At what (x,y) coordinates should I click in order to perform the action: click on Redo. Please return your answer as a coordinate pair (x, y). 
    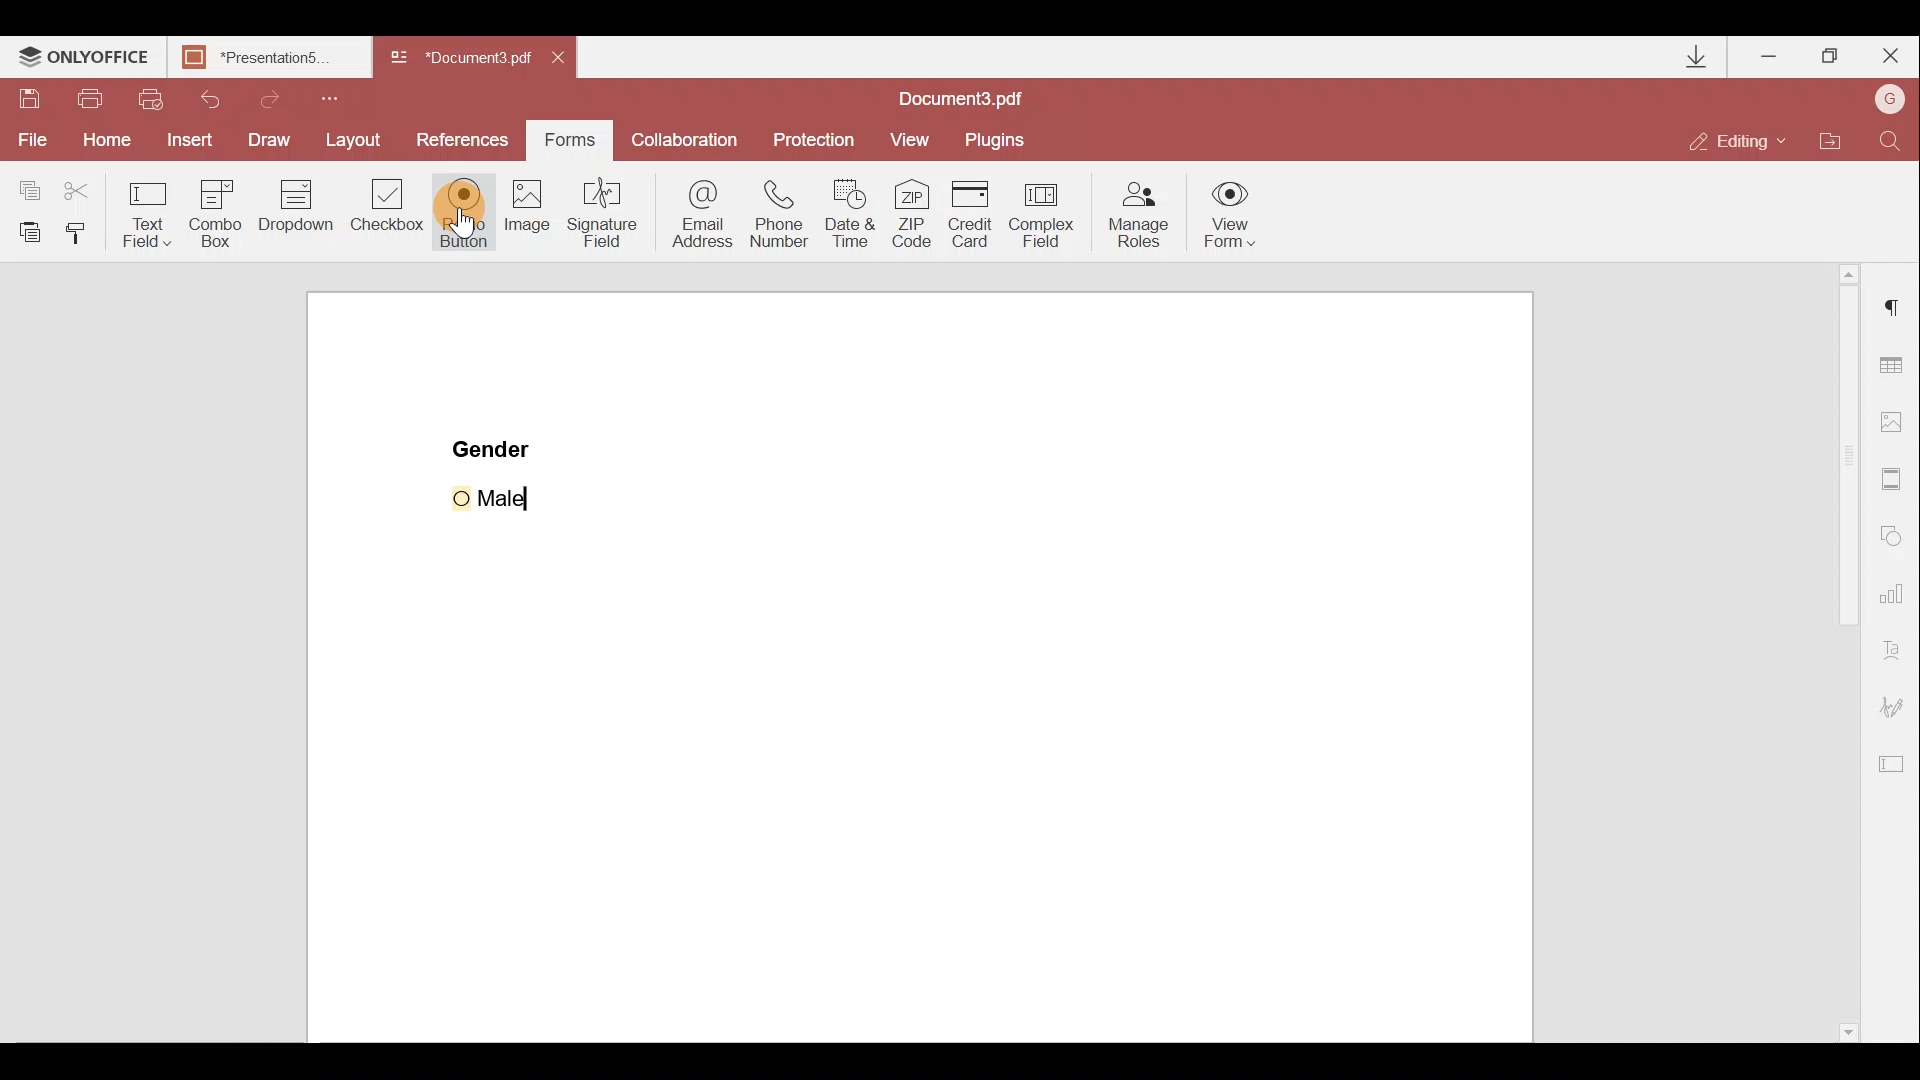
    Looking at the image, I should click on (288, 99).